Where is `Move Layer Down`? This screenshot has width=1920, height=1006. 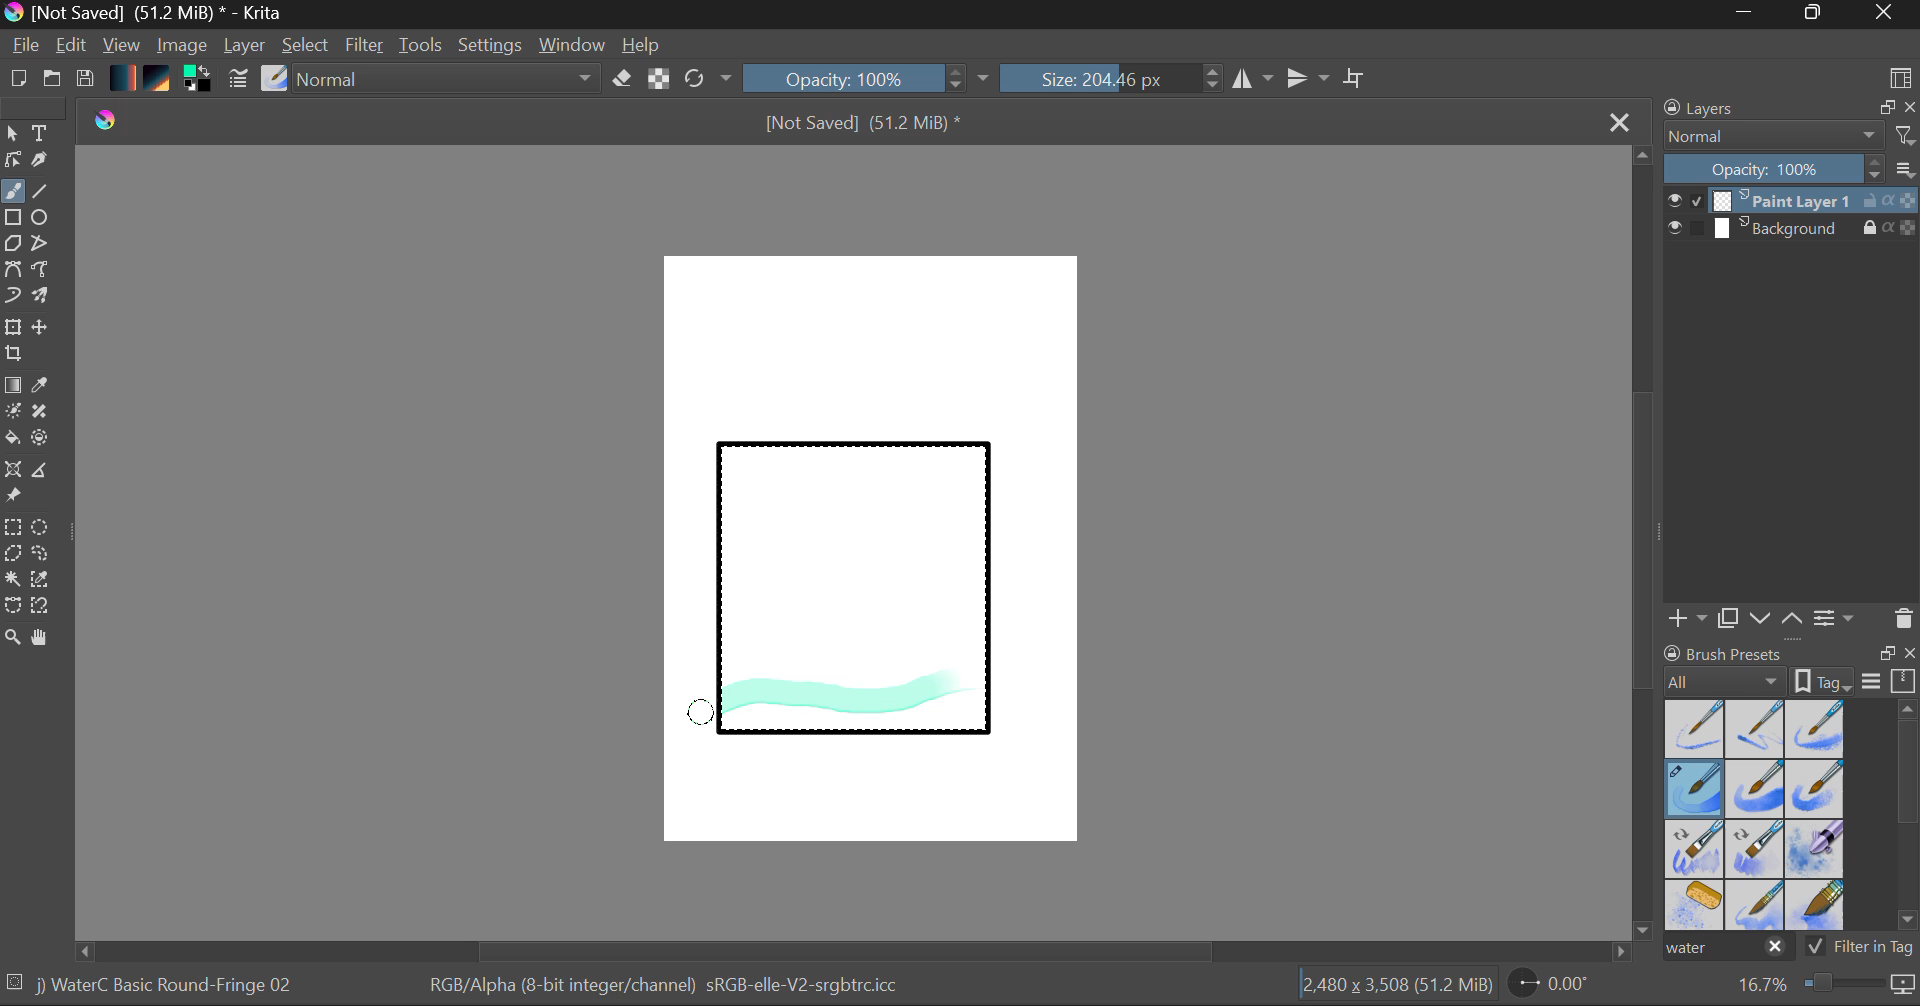 Move Layer Down is located at coordinates (1762, 619).